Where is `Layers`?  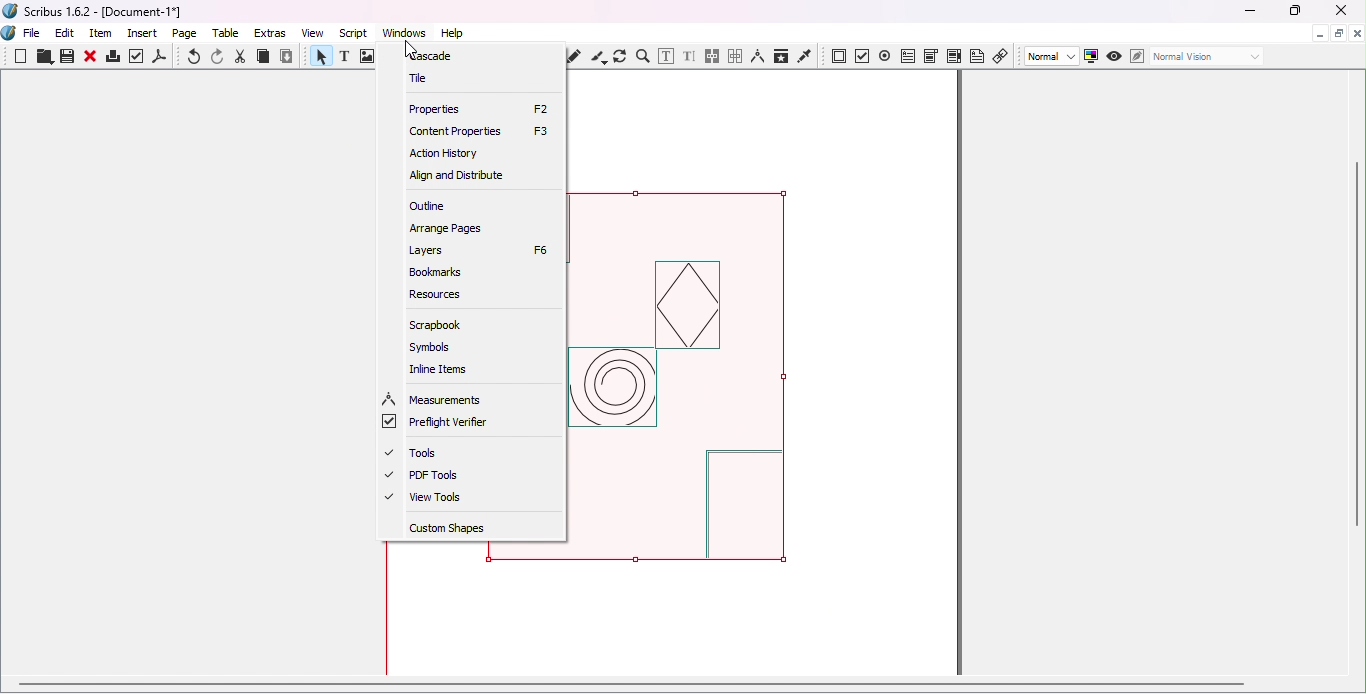
Layers is located at coordinates (476, 249).